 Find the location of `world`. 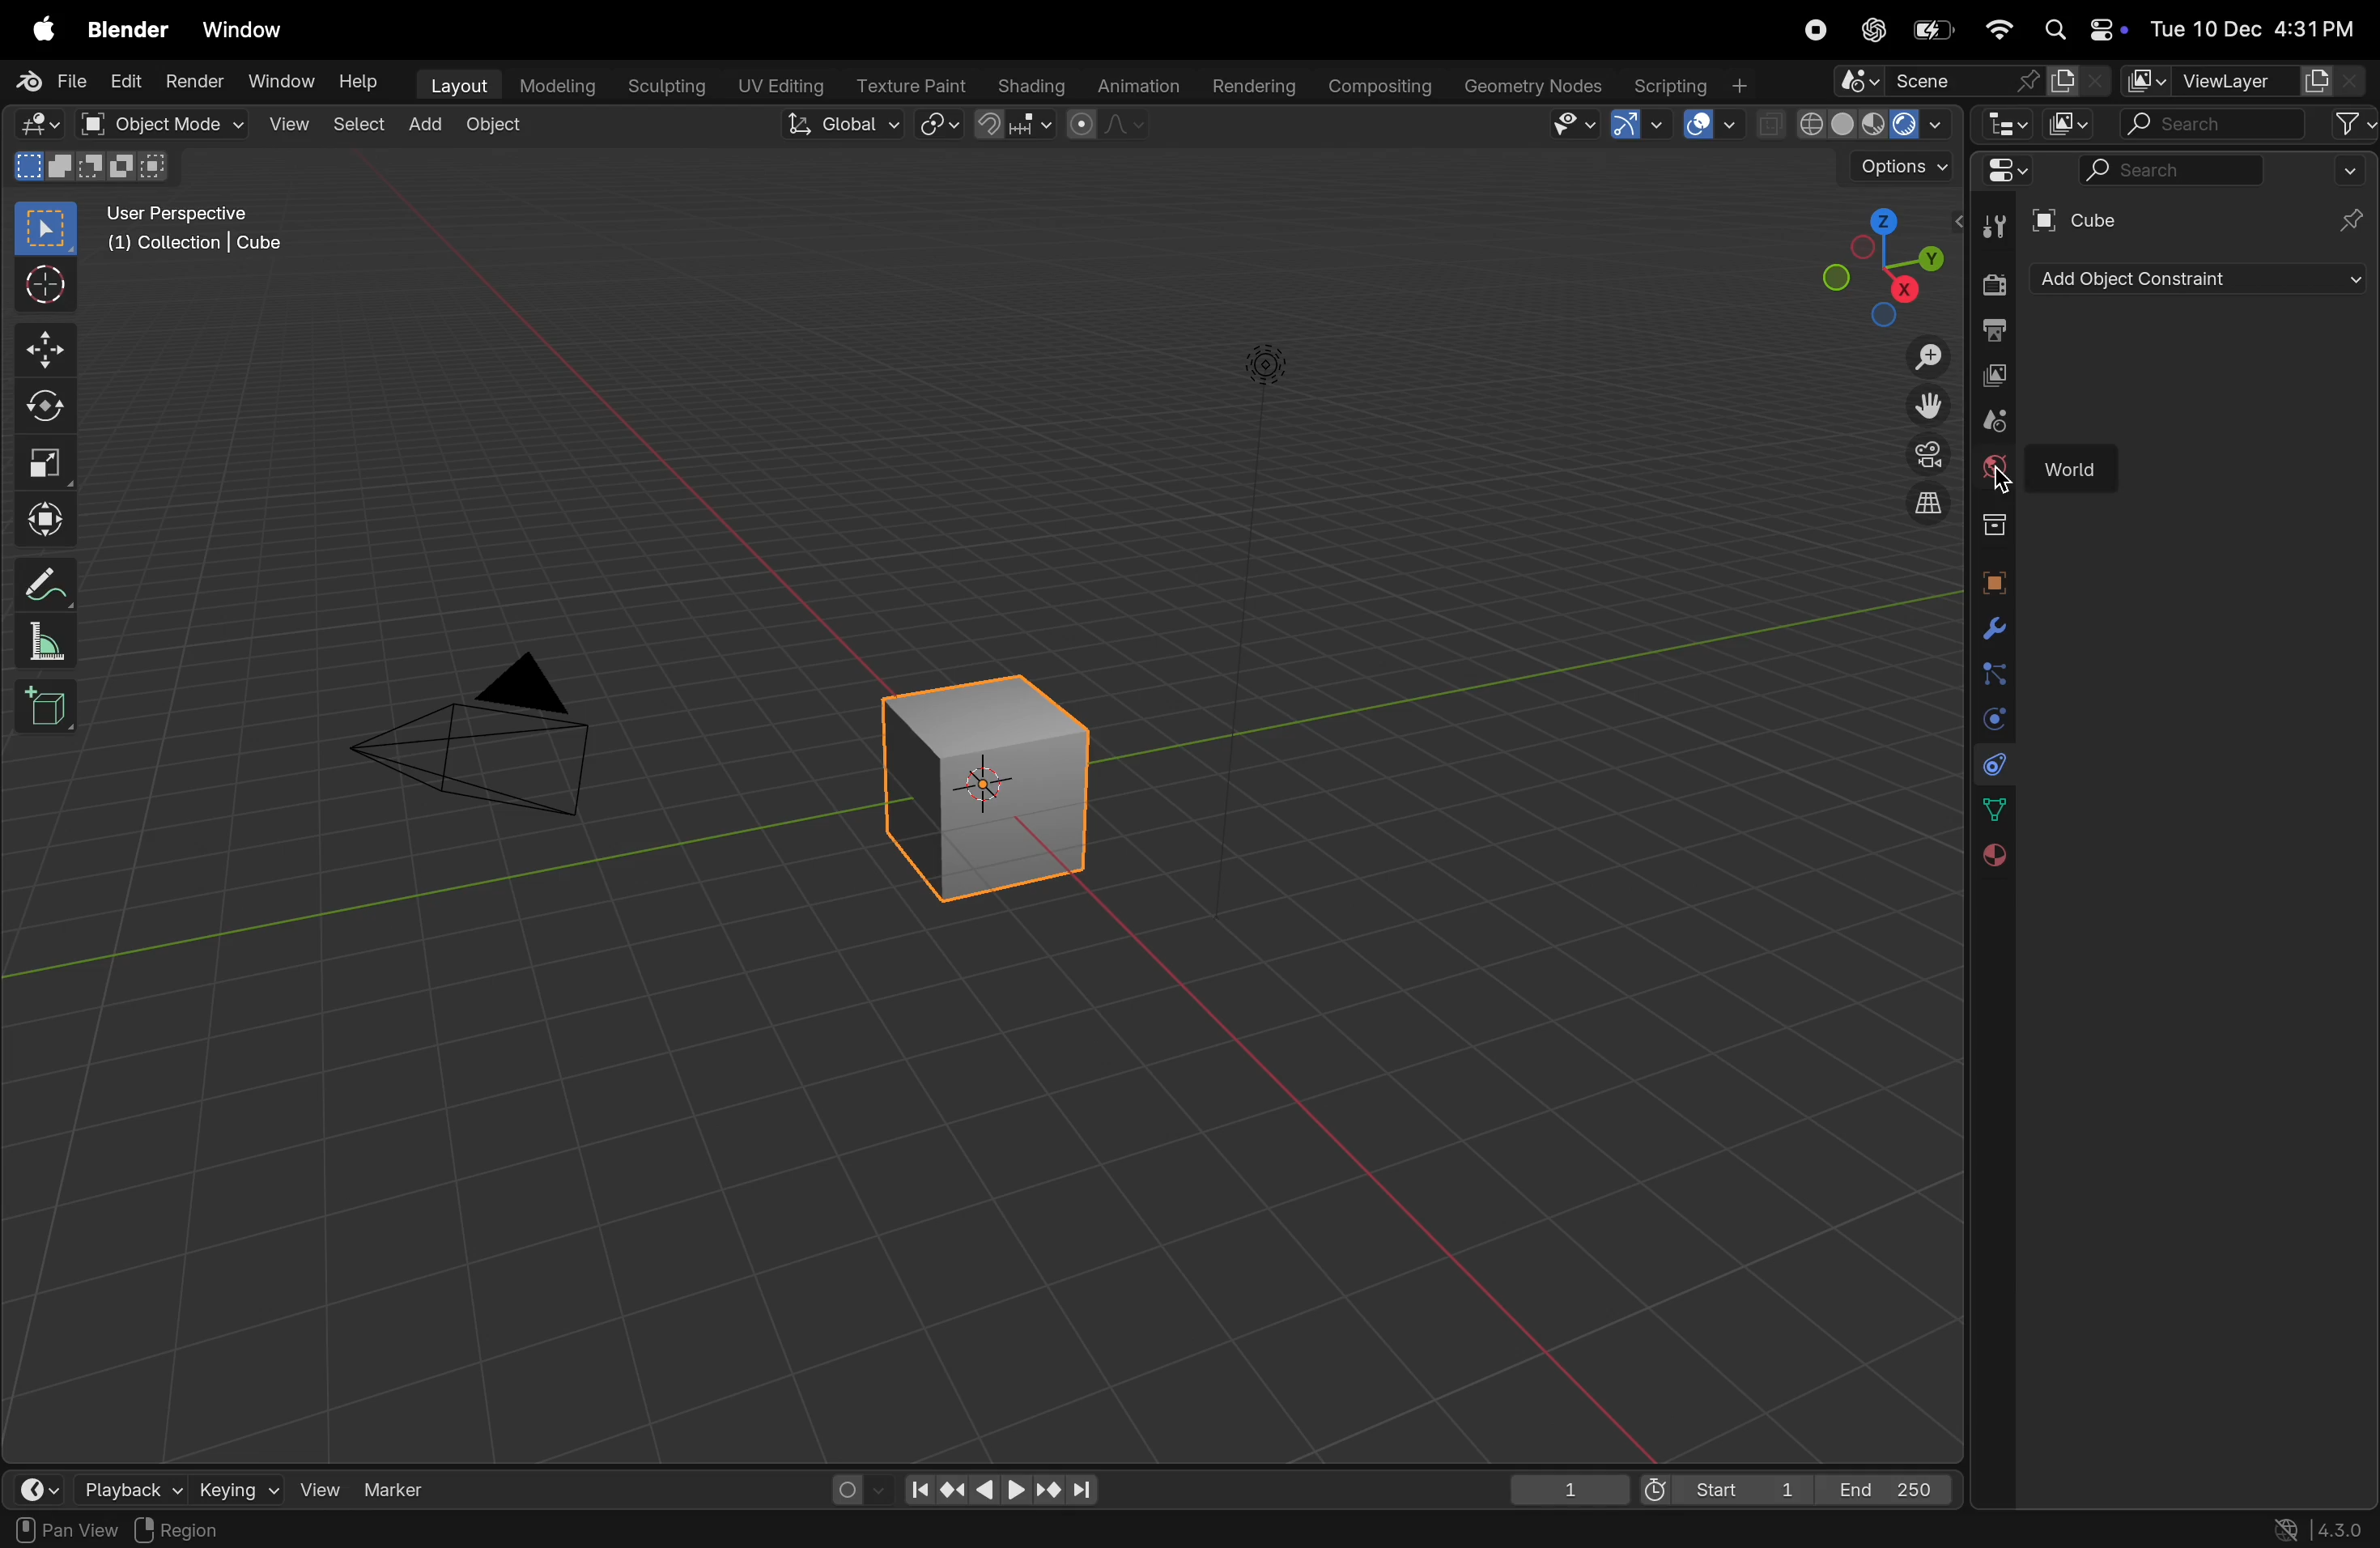

world is located at coordinates (2082, 462).